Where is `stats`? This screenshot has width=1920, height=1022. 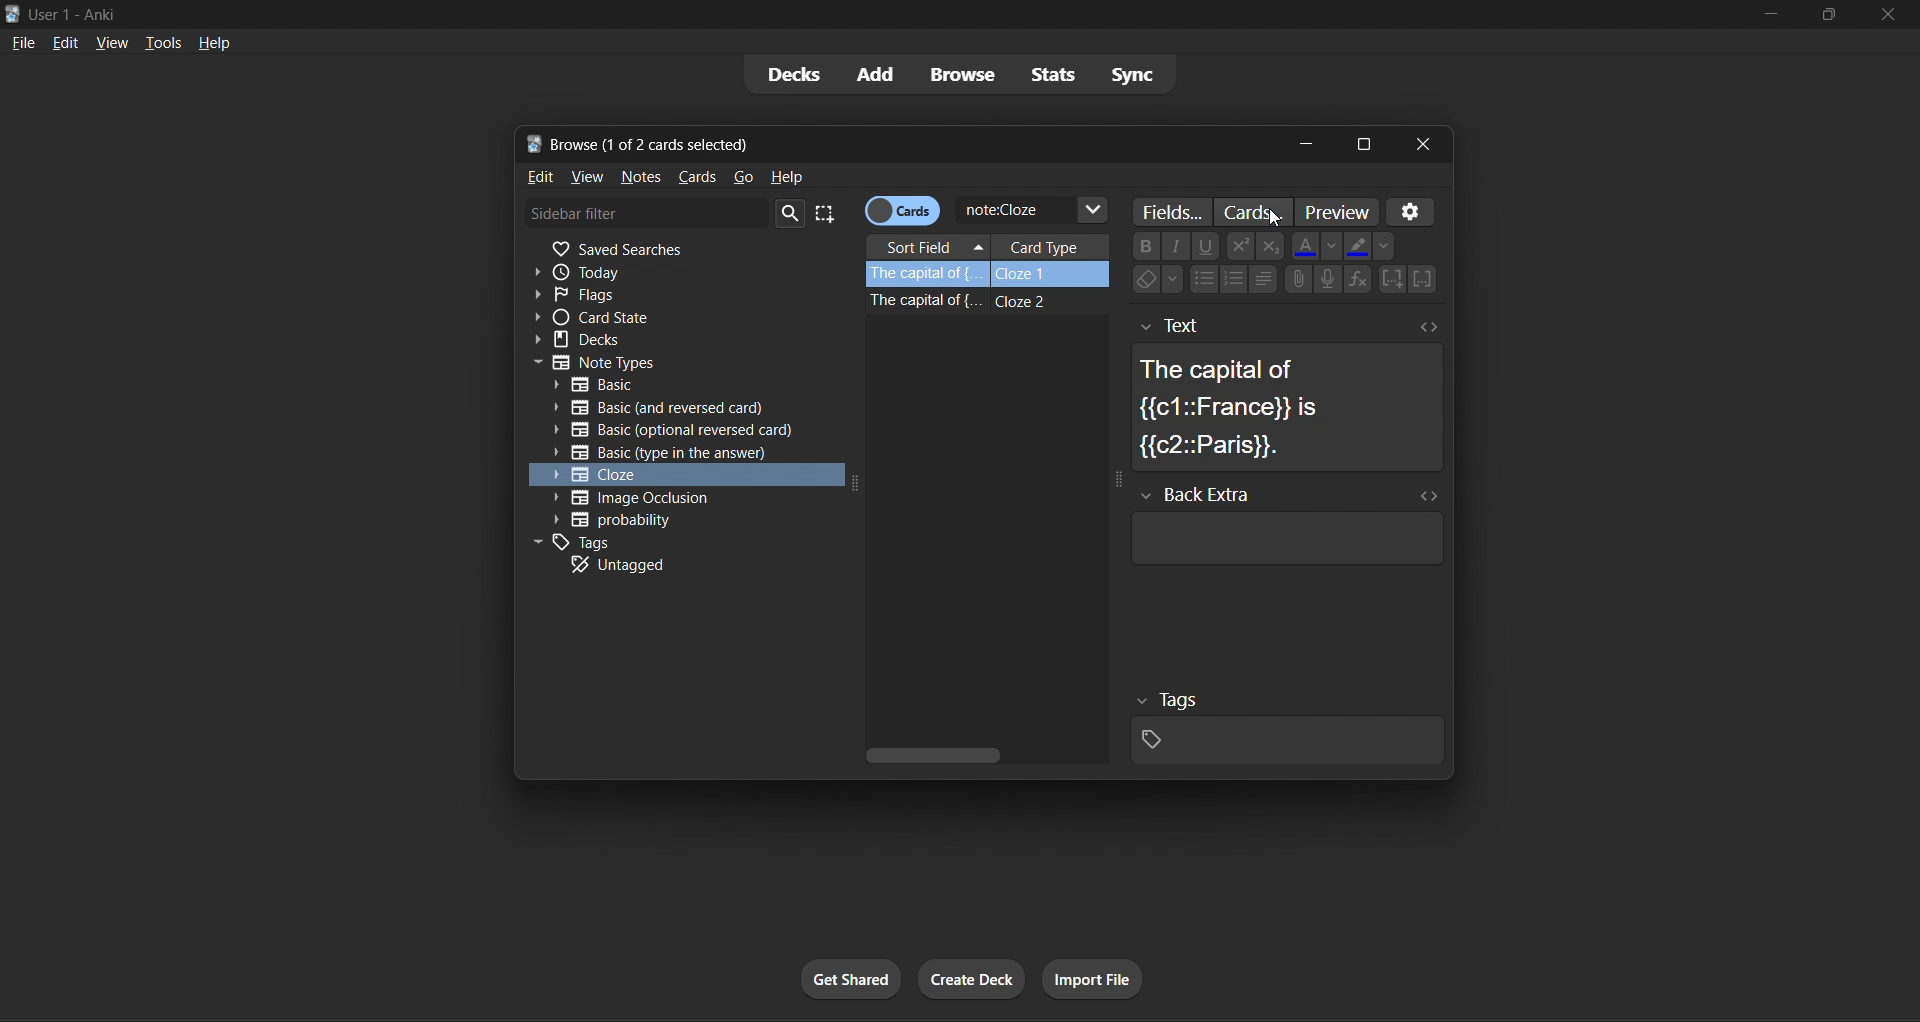 stats is located at coordinates (1052, 76).